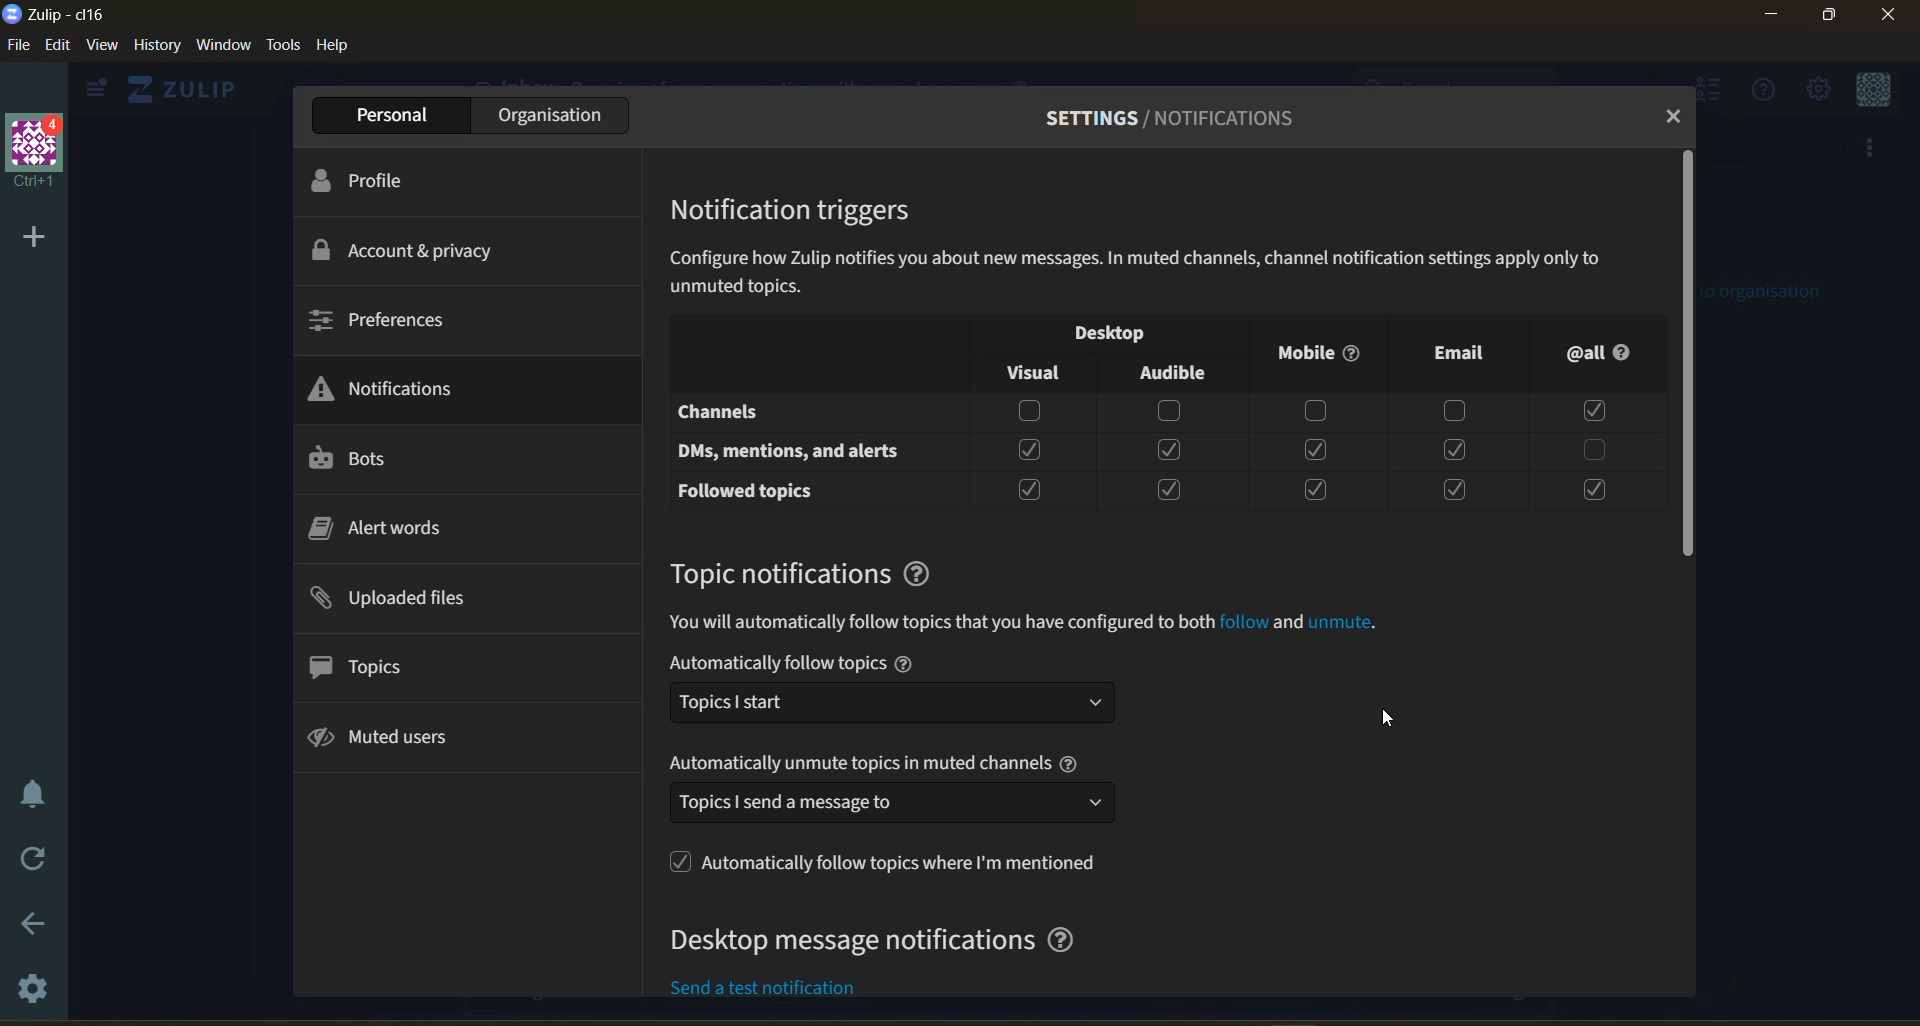 Image resolution: width=1920 pixels, height=1026 pixels. Describe the element at coordinates (228, 46) in the screenshot. I see `window` at that location.